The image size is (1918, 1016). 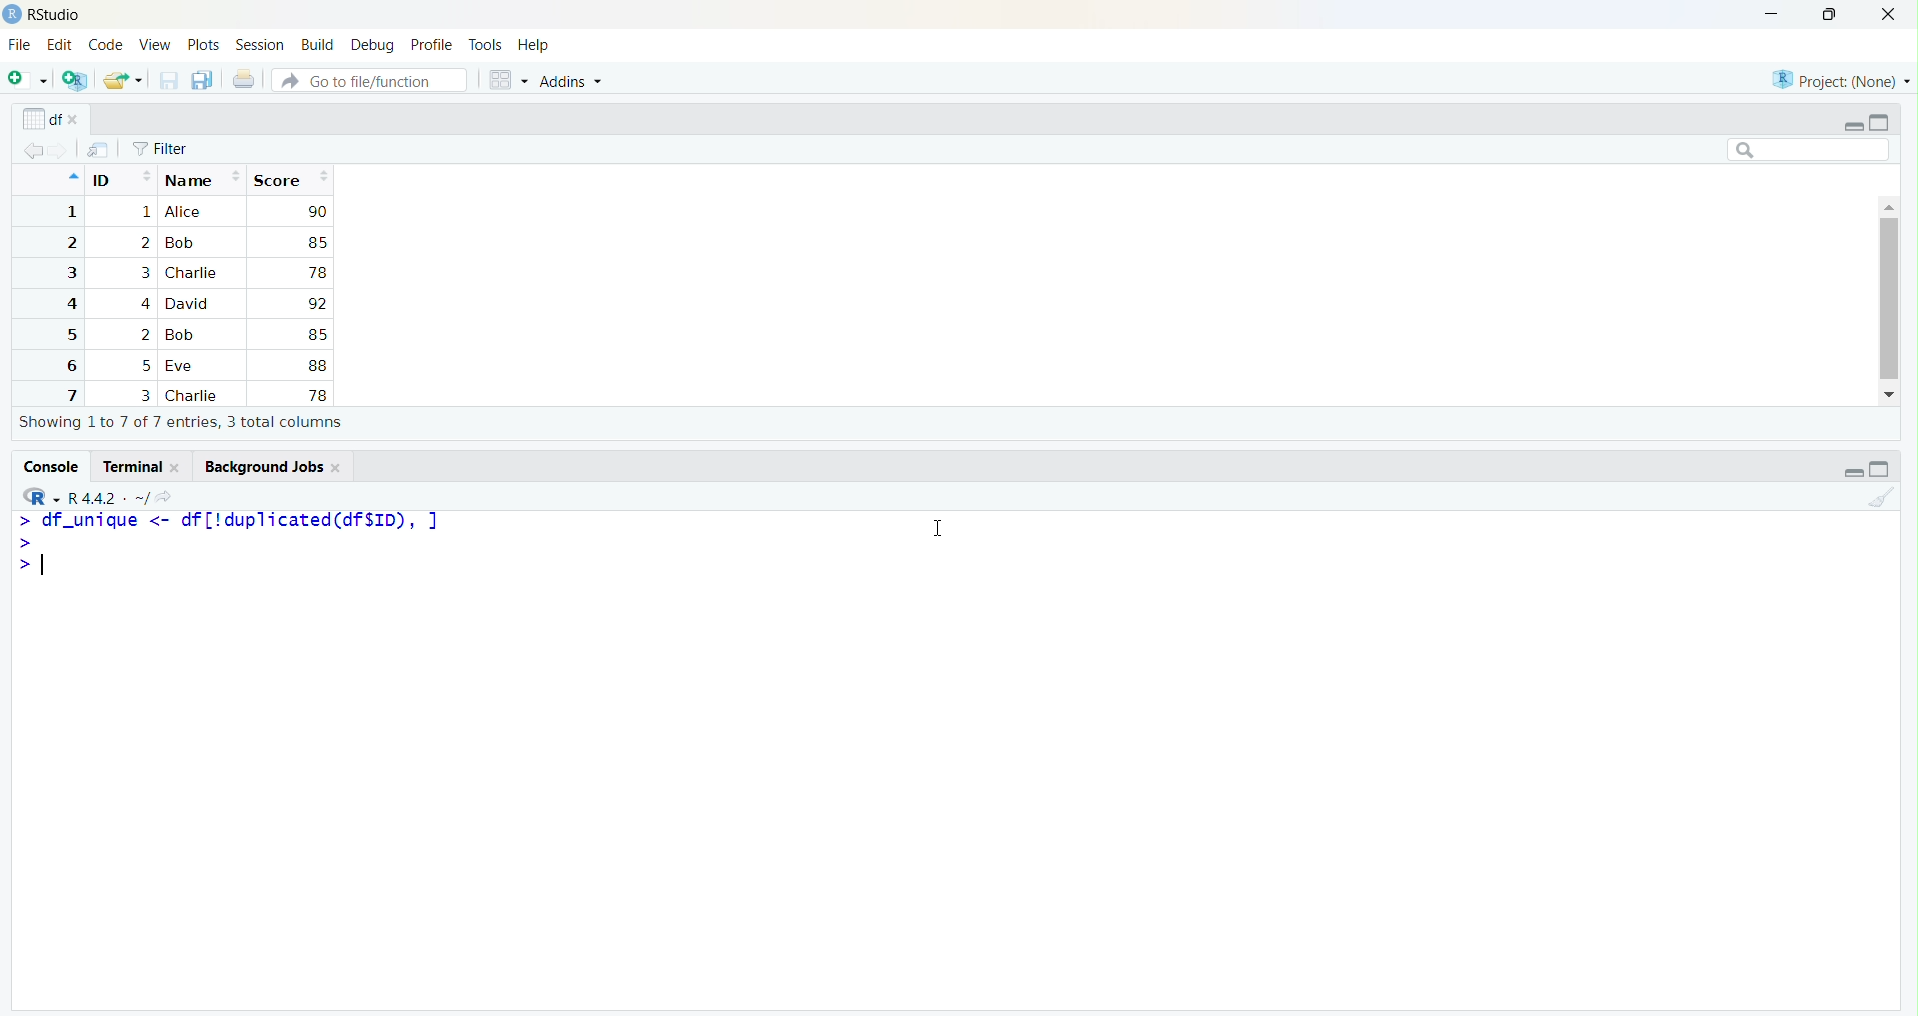 What do you see at coordinates (40, 118) in the screenshot?
I see `df` at bounding box center [40, 118].